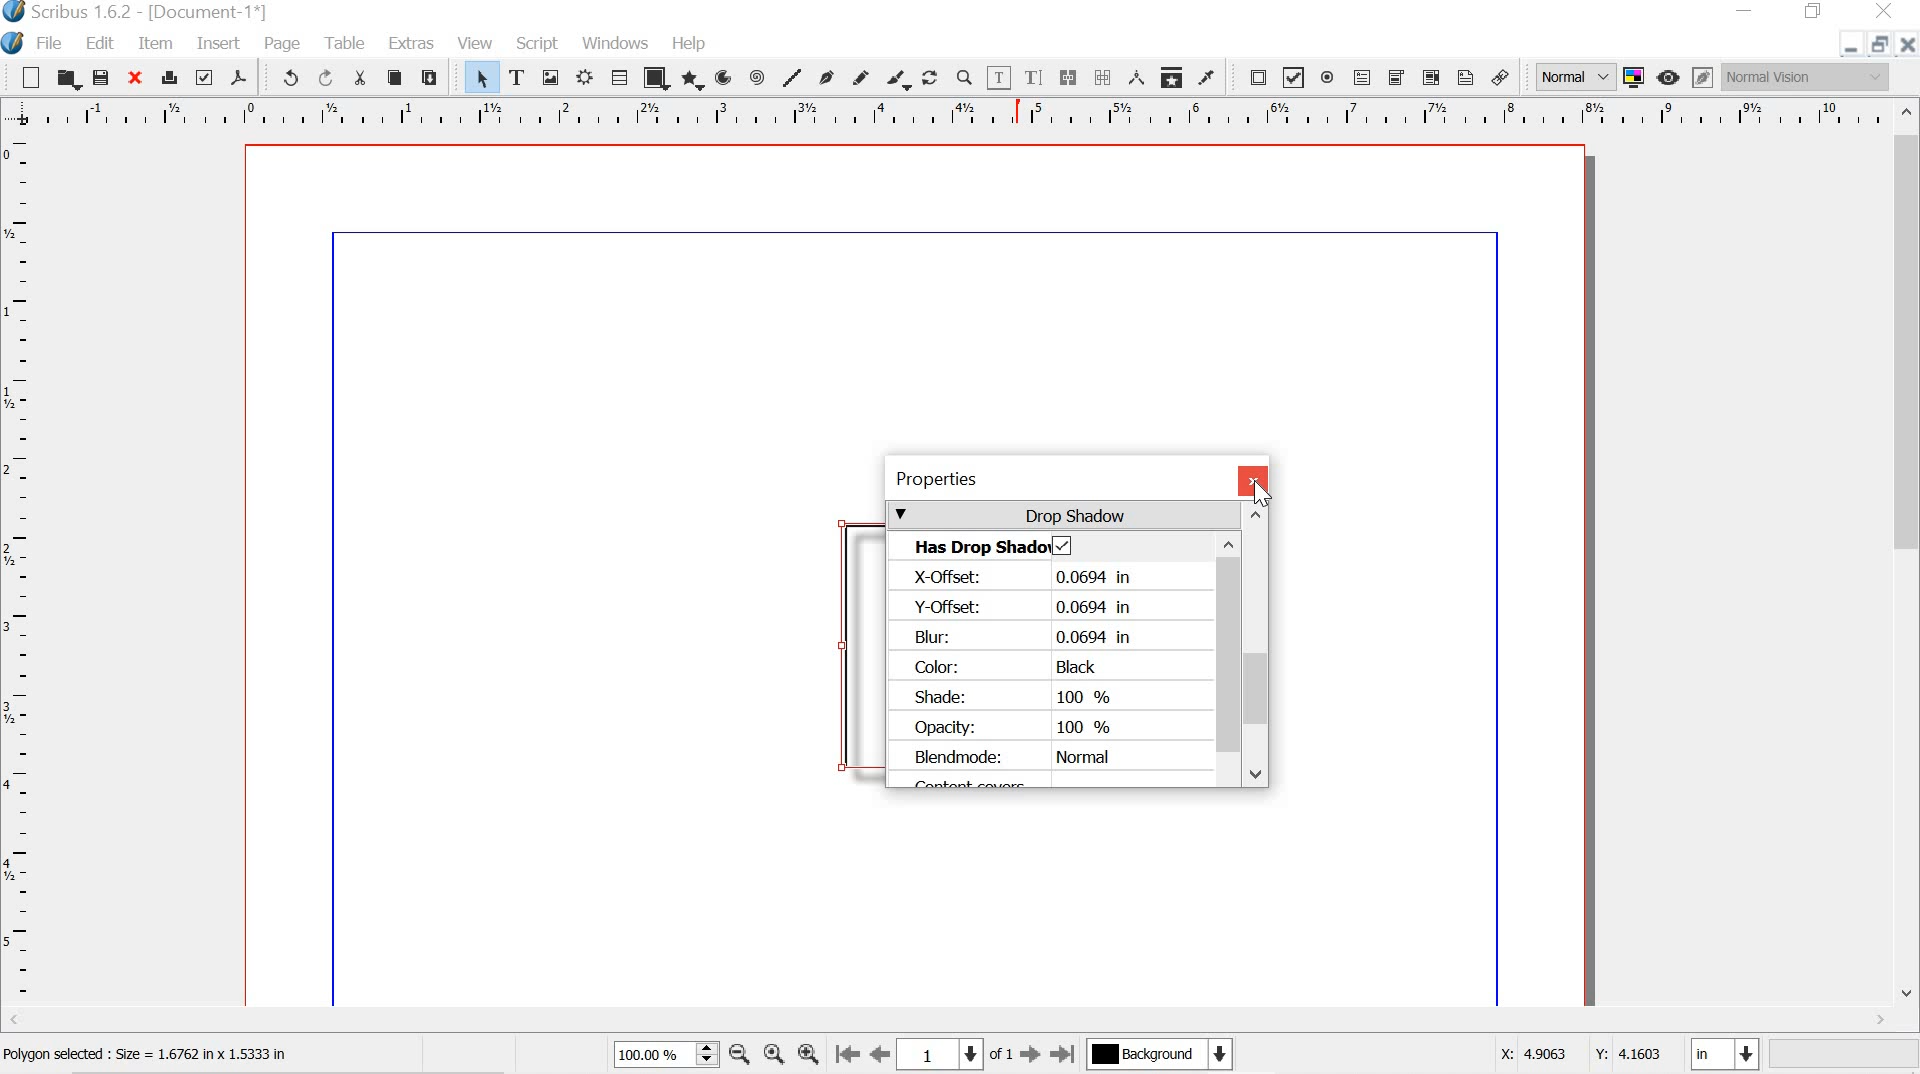 The width and height of the screenshot is (1920, 1074). What do you see at coordinates (1170, 1056) in the screenshot?
I see `background` at bounding box center [1170, 1056].